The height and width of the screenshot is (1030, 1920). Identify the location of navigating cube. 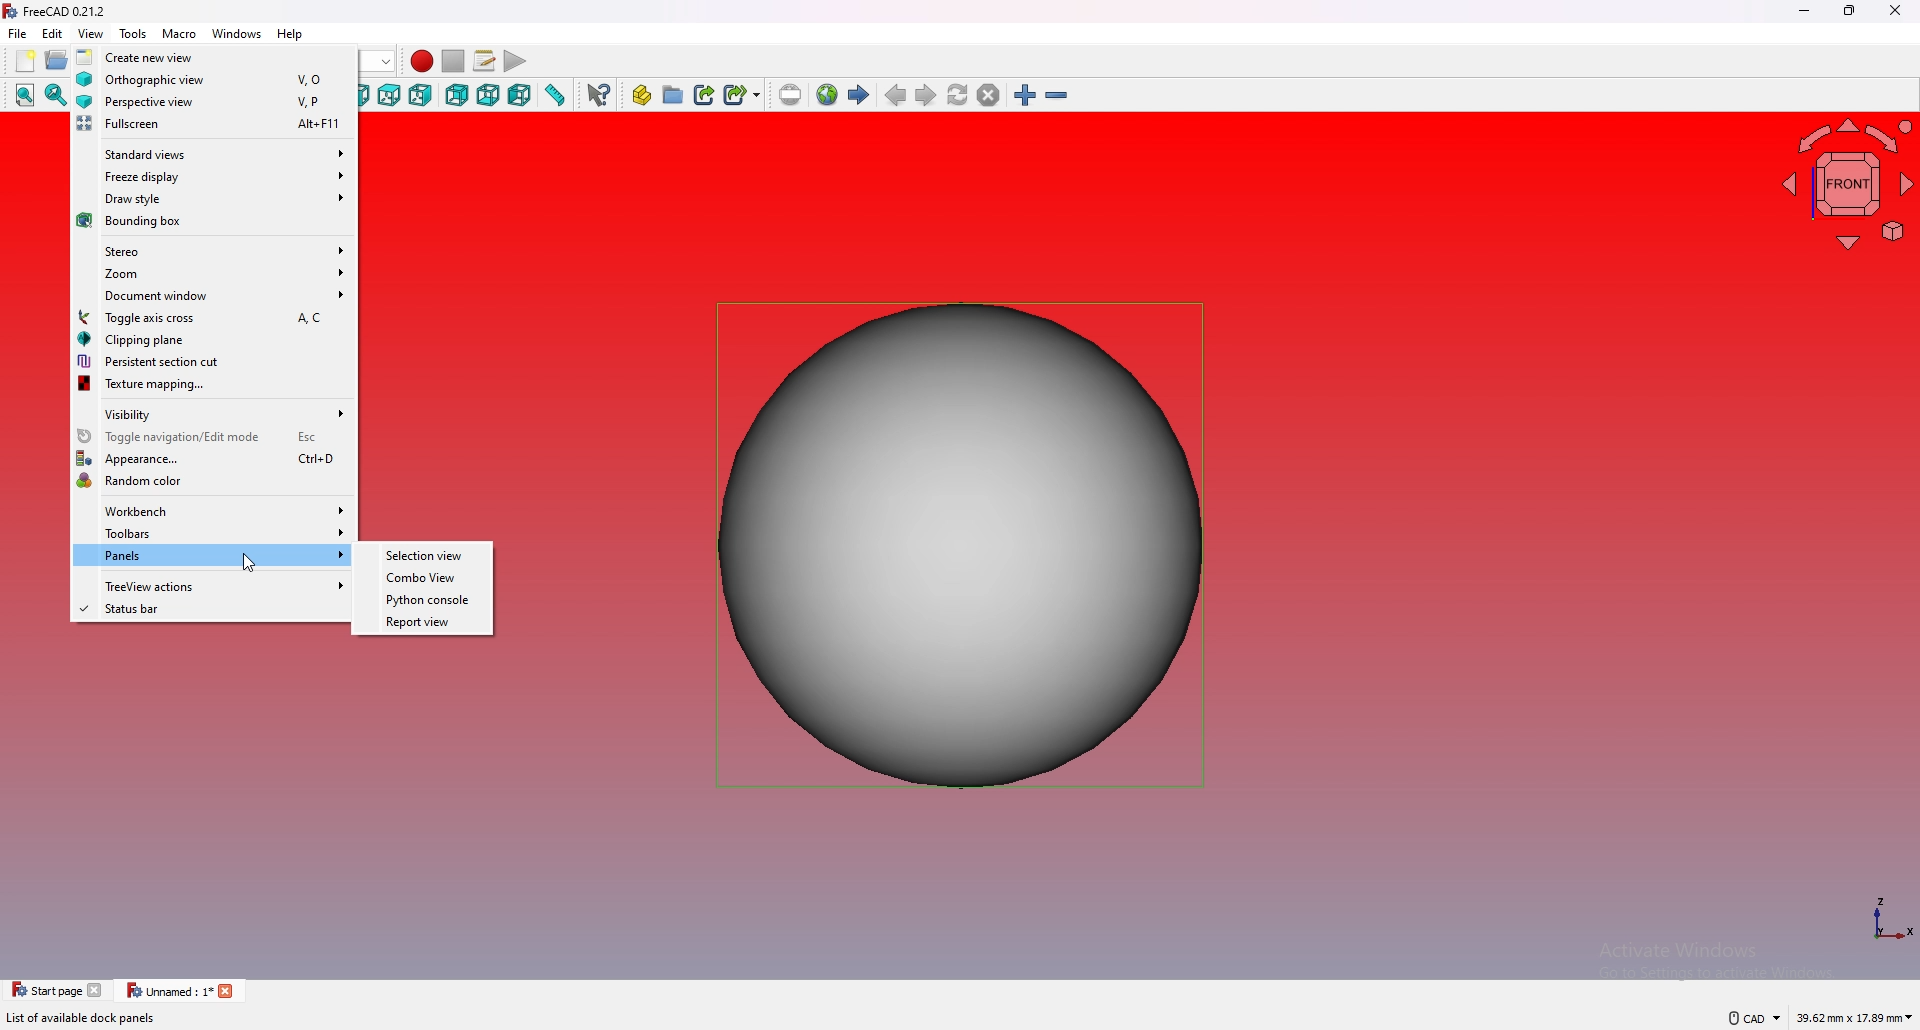
(1848, 183).